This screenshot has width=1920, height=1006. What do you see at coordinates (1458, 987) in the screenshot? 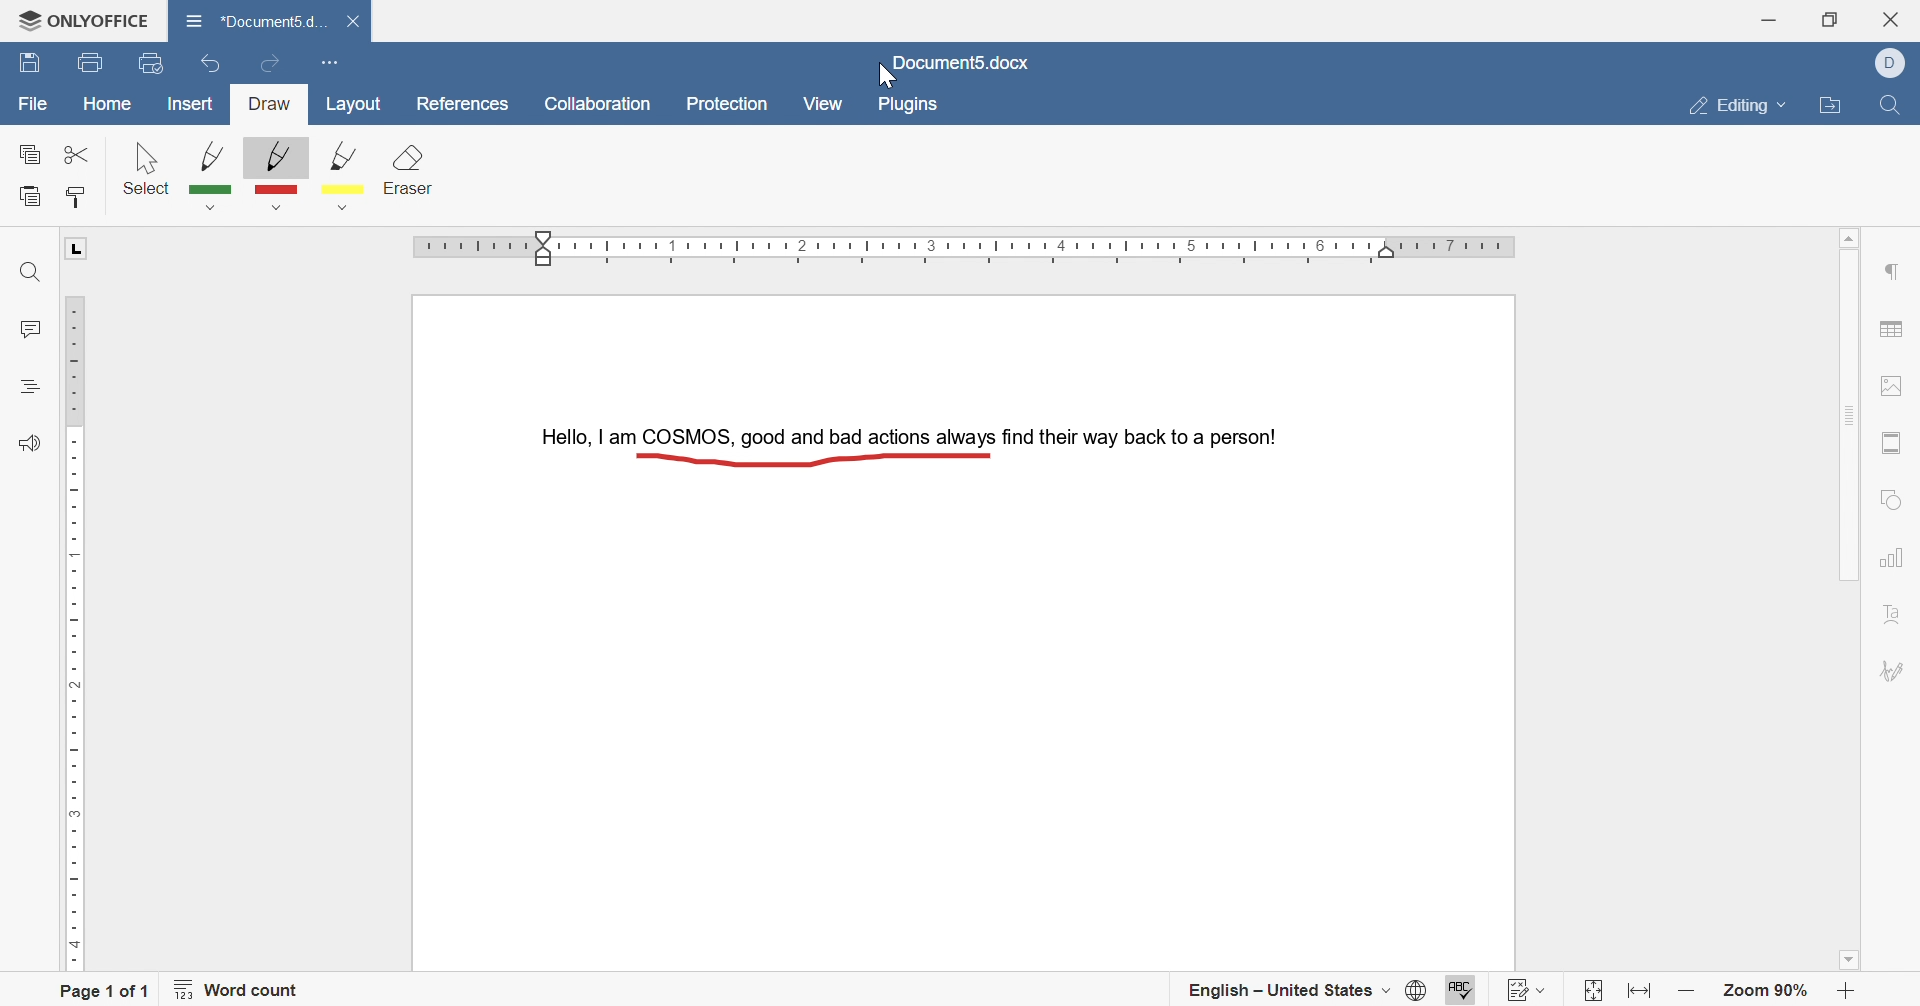
I see `spell checking` at bounding box center [1458, 987].